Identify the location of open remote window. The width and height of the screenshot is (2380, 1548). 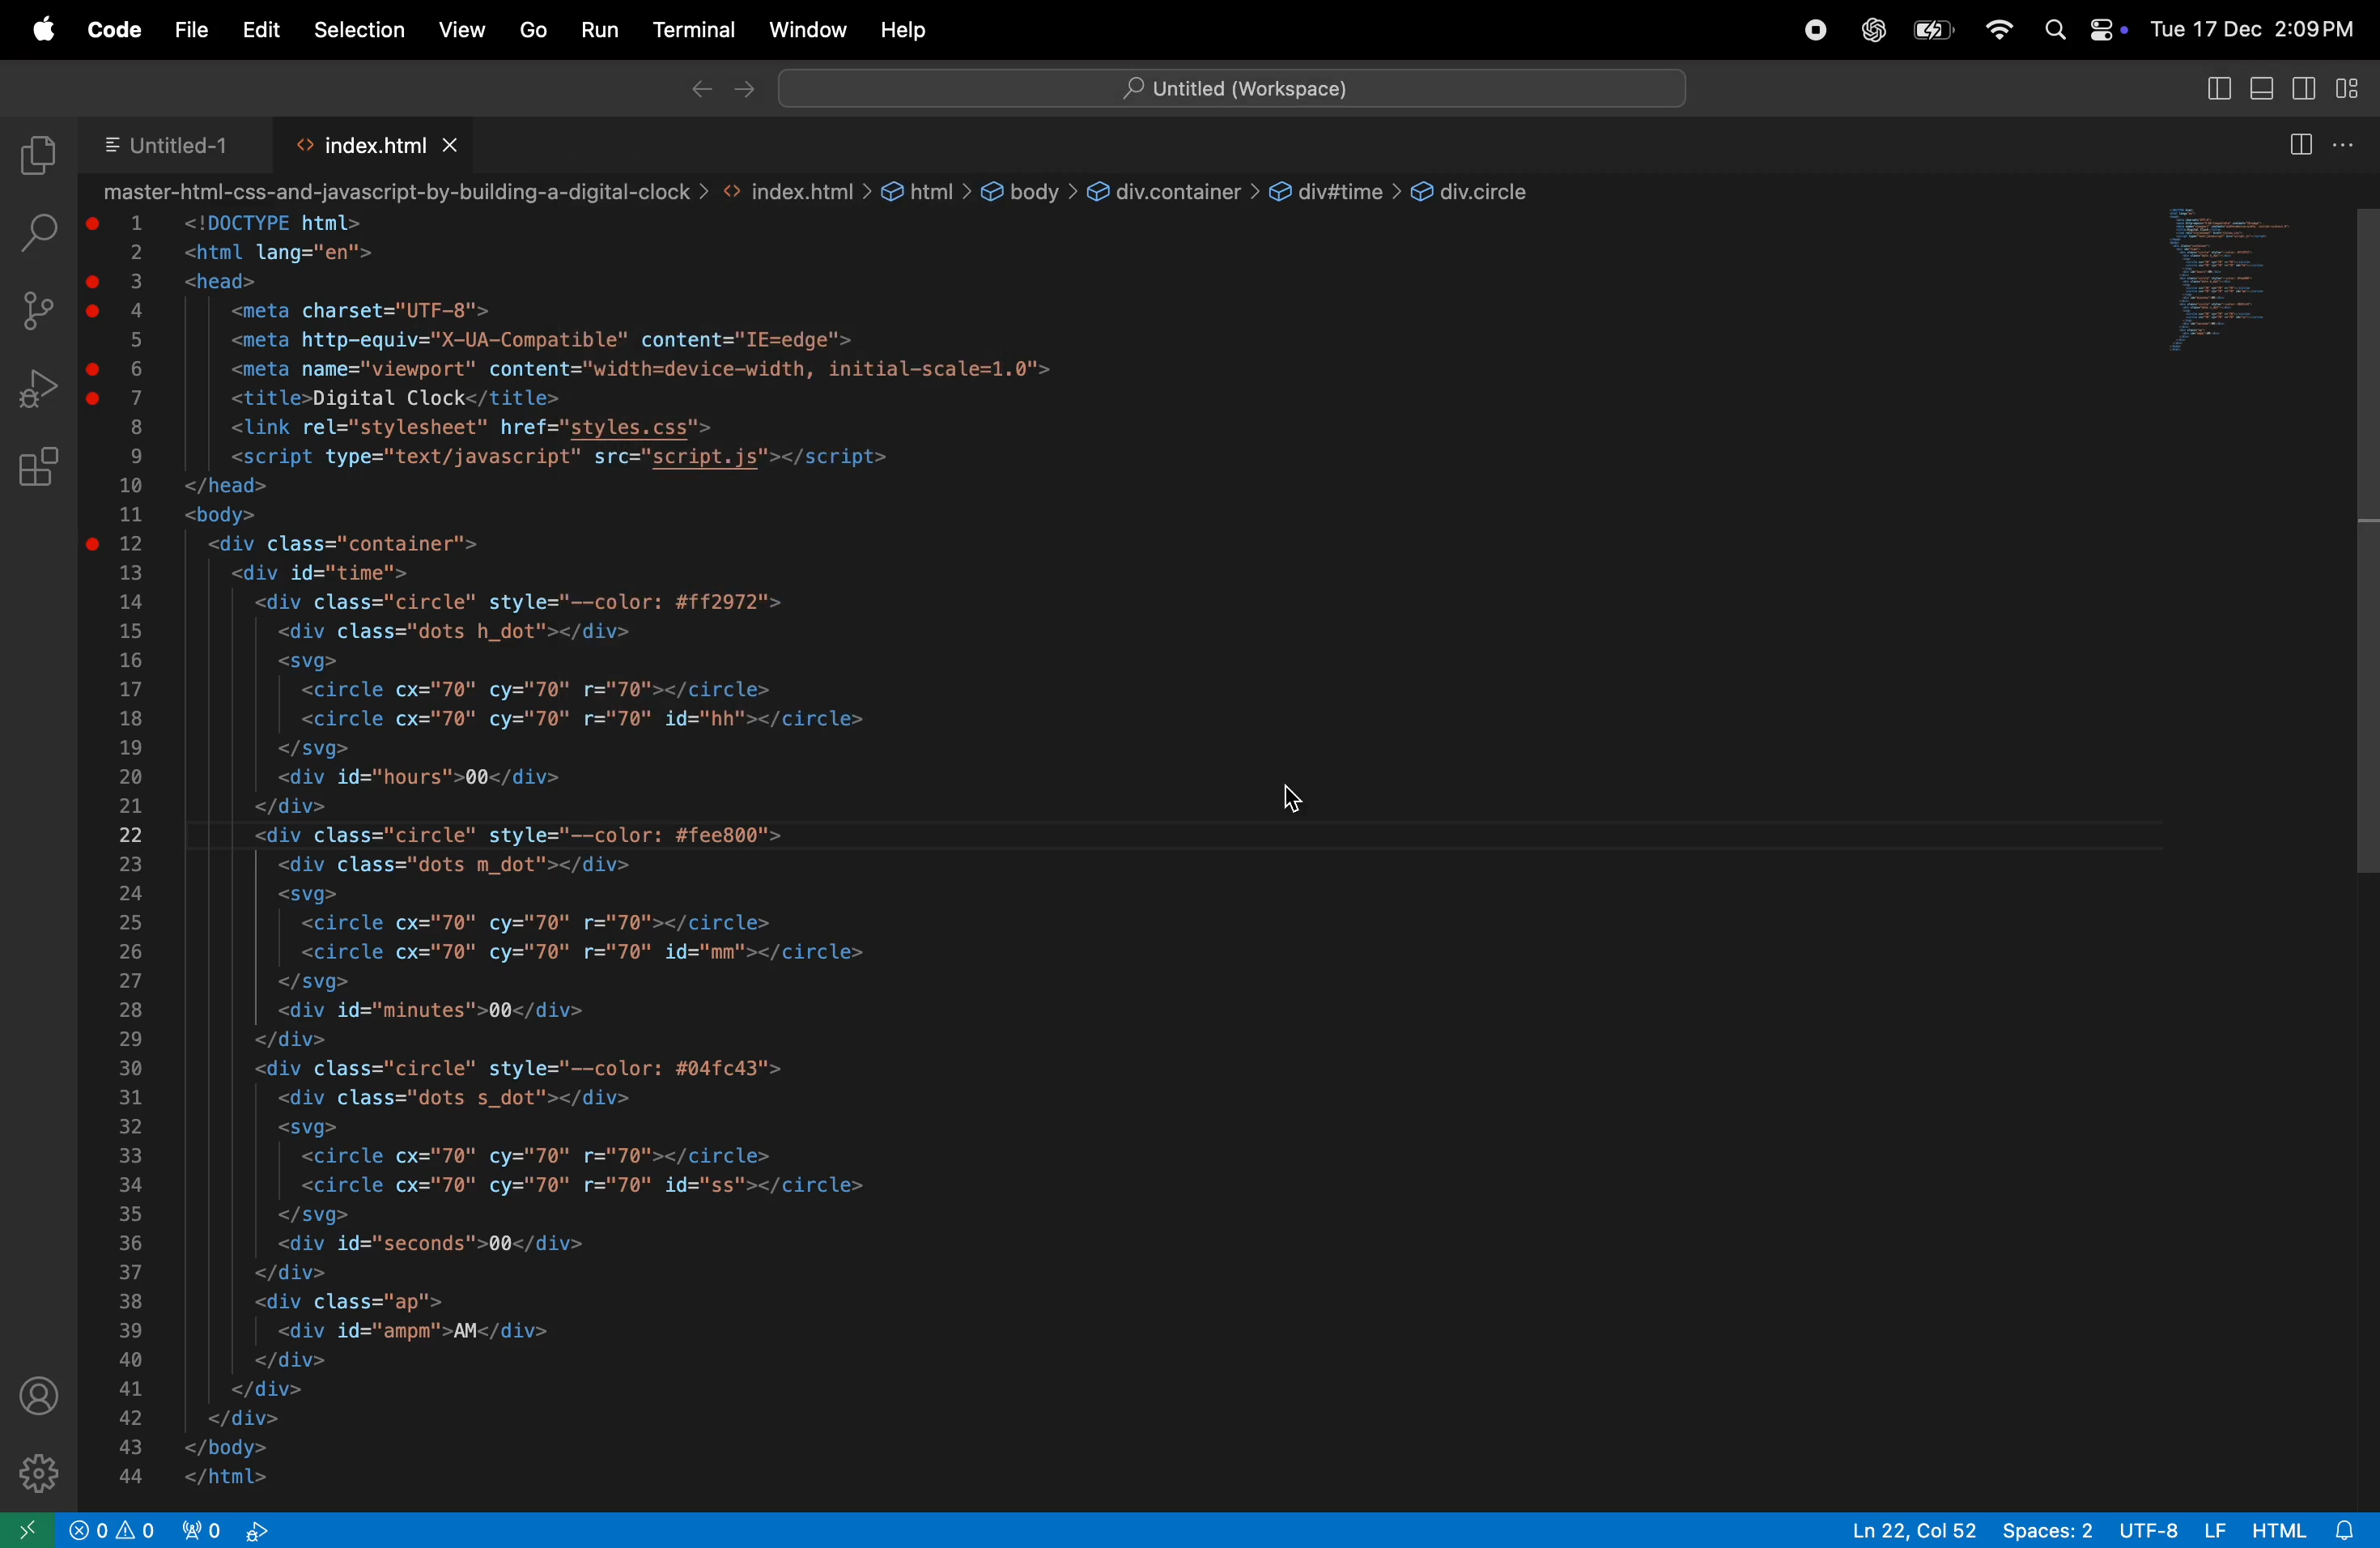
(28, 1527).